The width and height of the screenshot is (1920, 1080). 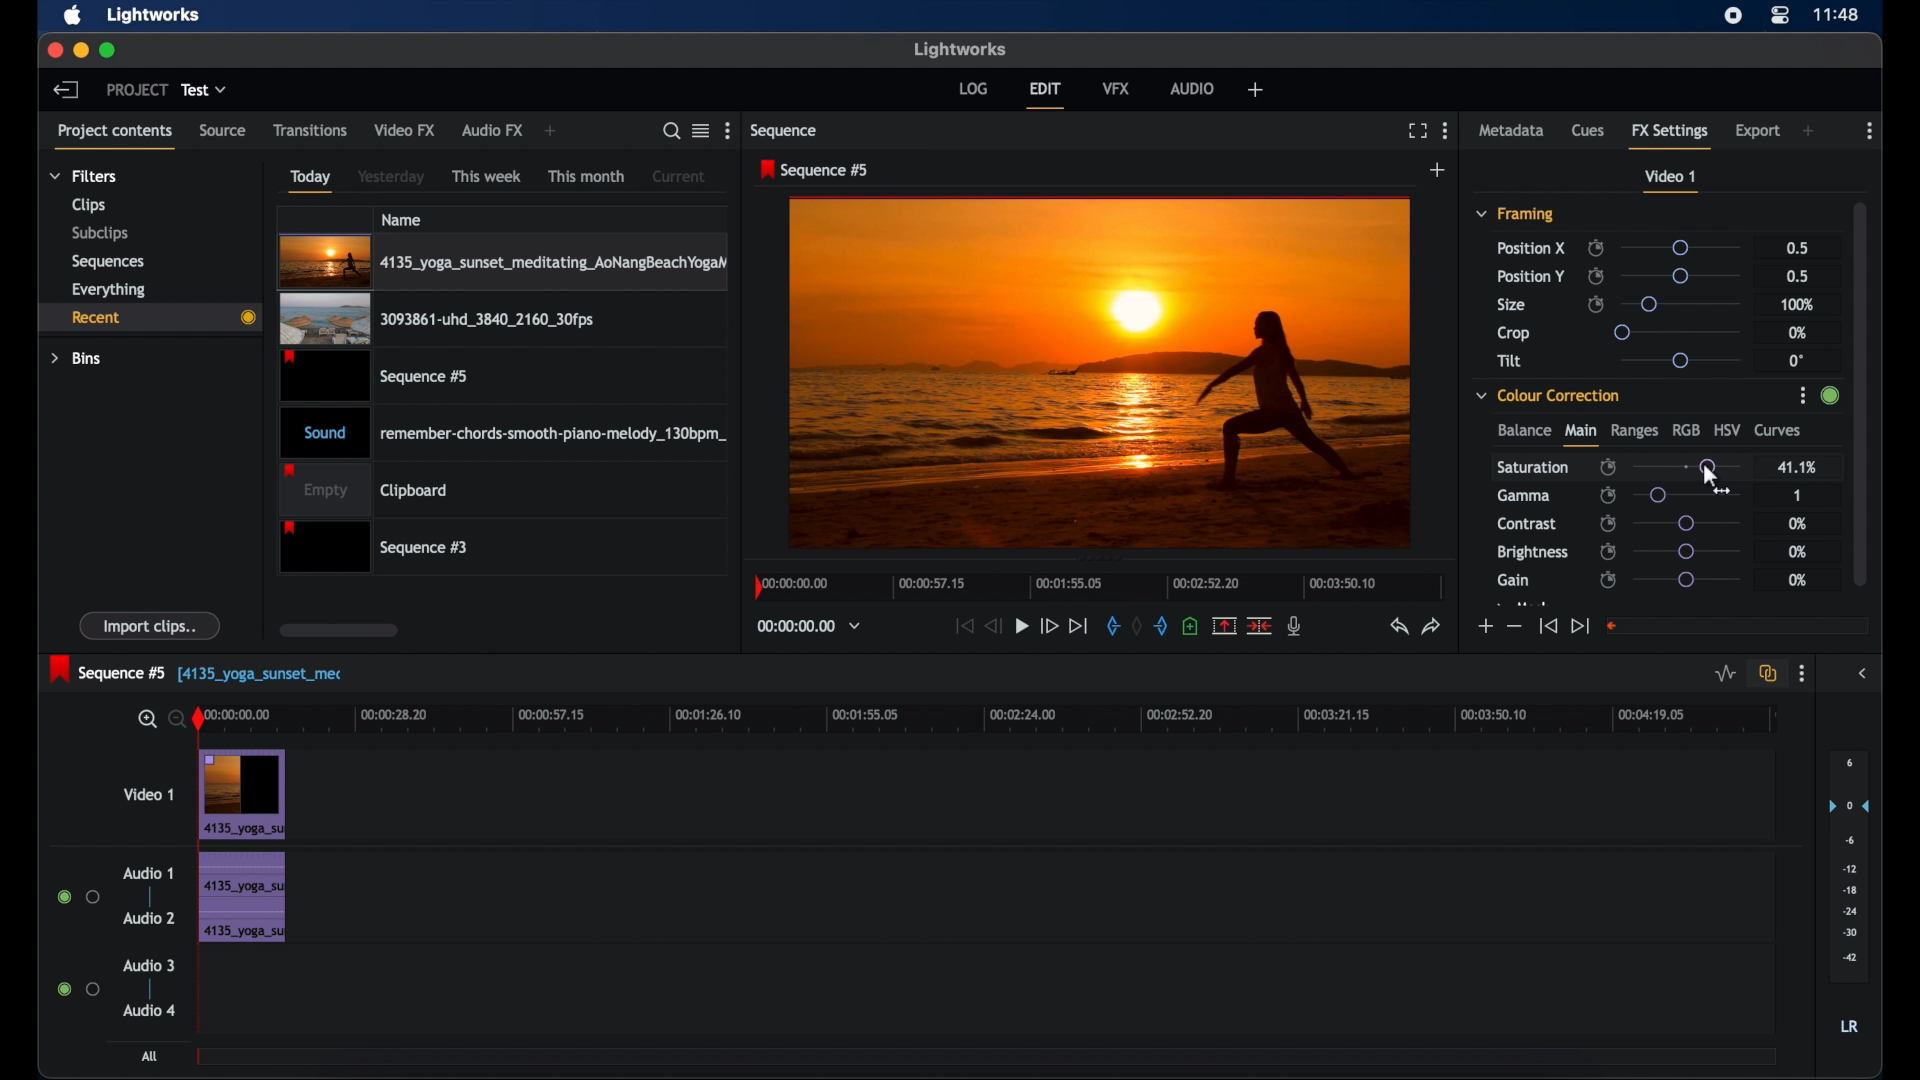 What do you see at coordinates (1514, 627) in the screenshot?
I see `decrement` at bounding box center [1514, 627].